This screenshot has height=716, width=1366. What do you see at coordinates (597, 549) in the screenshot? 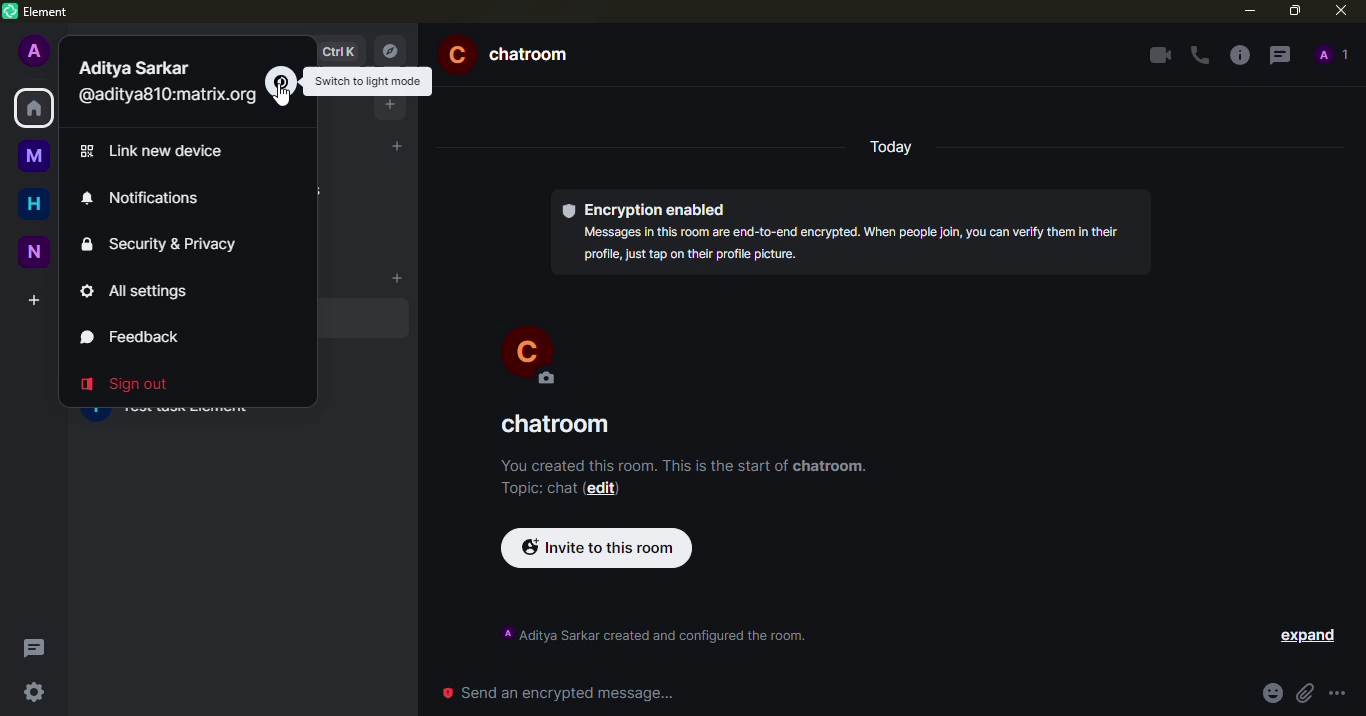
I see `invite to this room` at bounding box center [597, 549].